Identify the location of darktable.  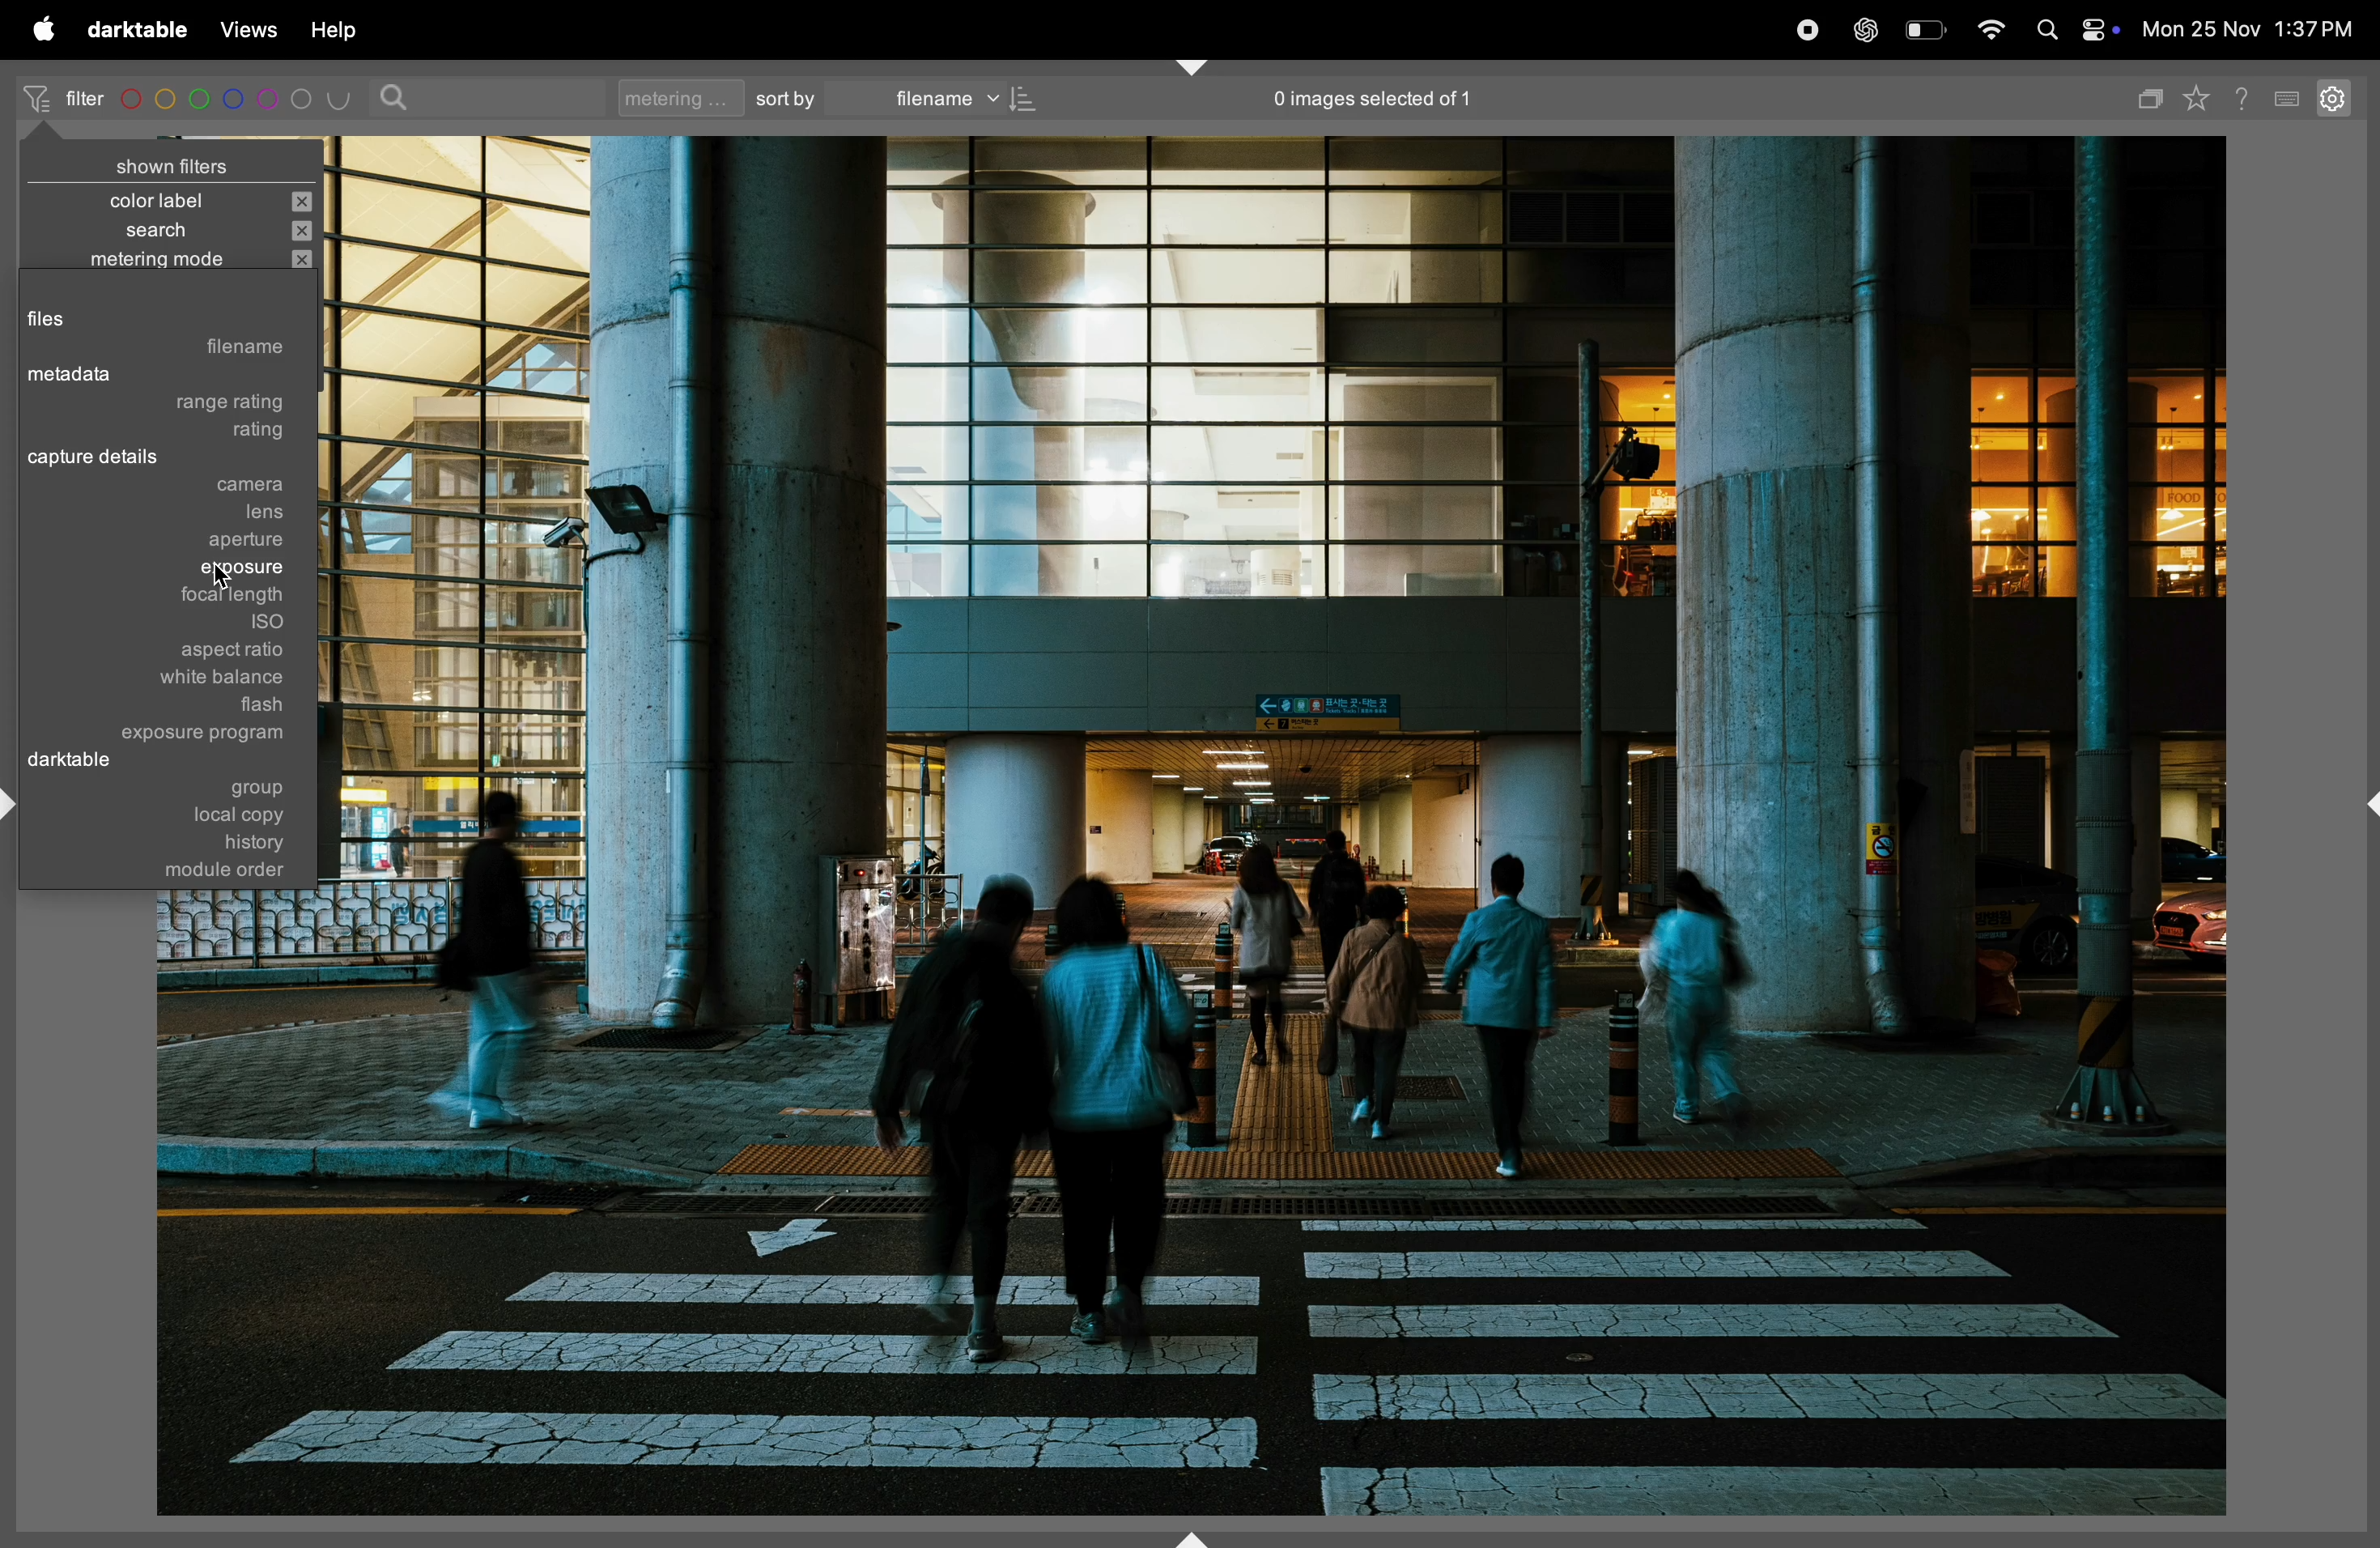
(91, 763).